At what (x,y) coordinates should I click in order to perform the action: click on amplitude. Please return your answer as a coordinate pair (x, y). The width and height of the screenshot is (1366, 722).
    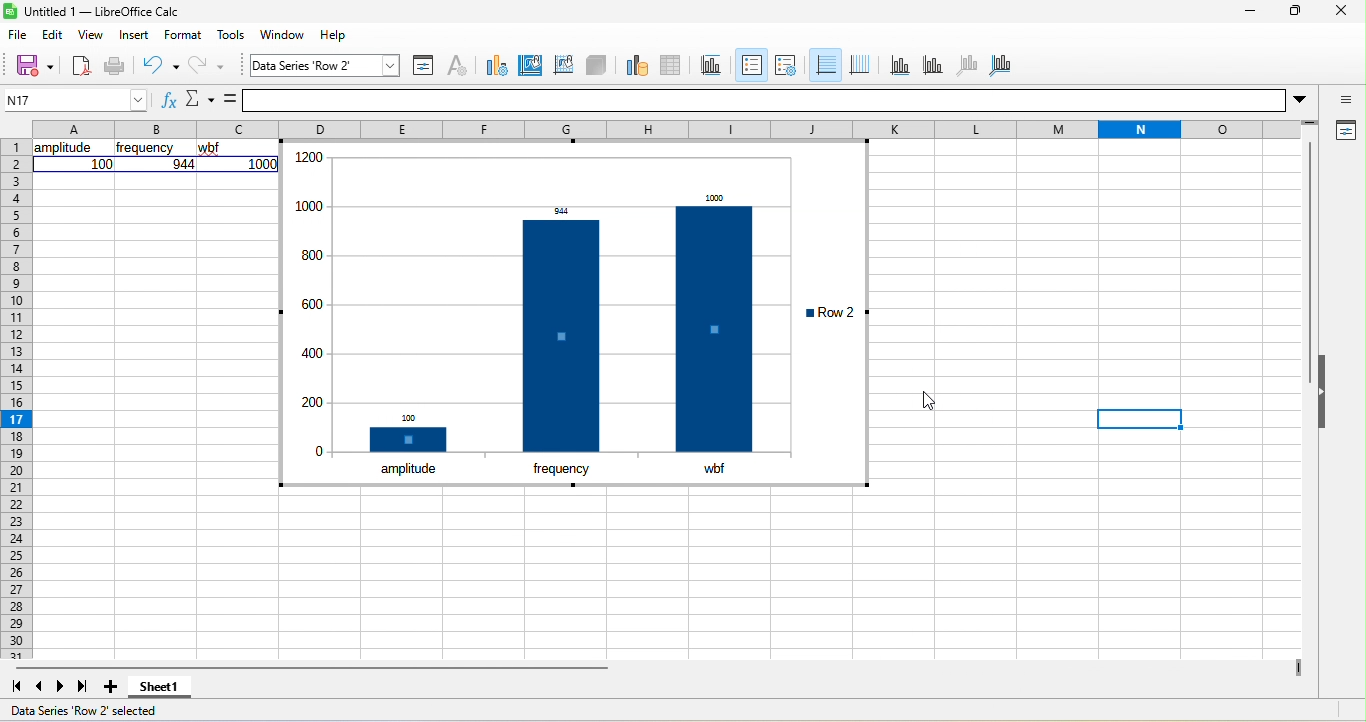
    Looking at the image, I should click on (63, 148).